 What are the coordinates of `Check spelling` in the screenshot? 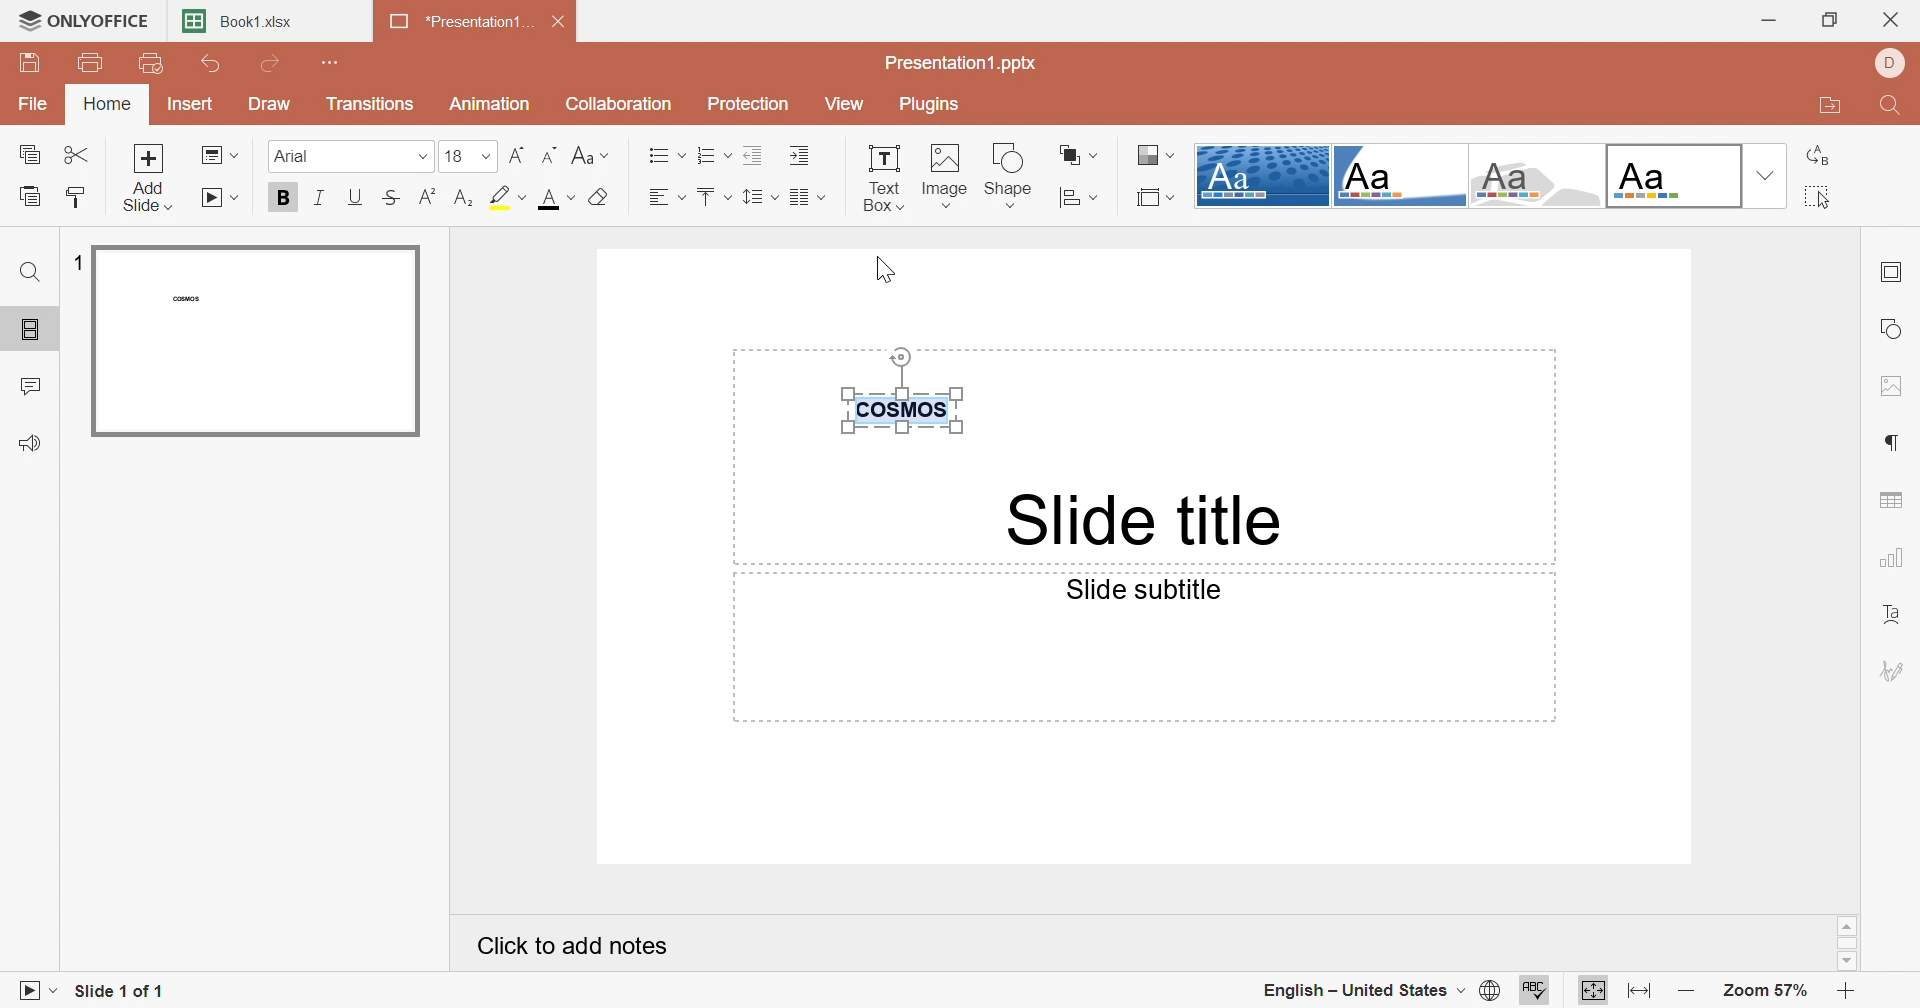 It's located at (1535, 989).